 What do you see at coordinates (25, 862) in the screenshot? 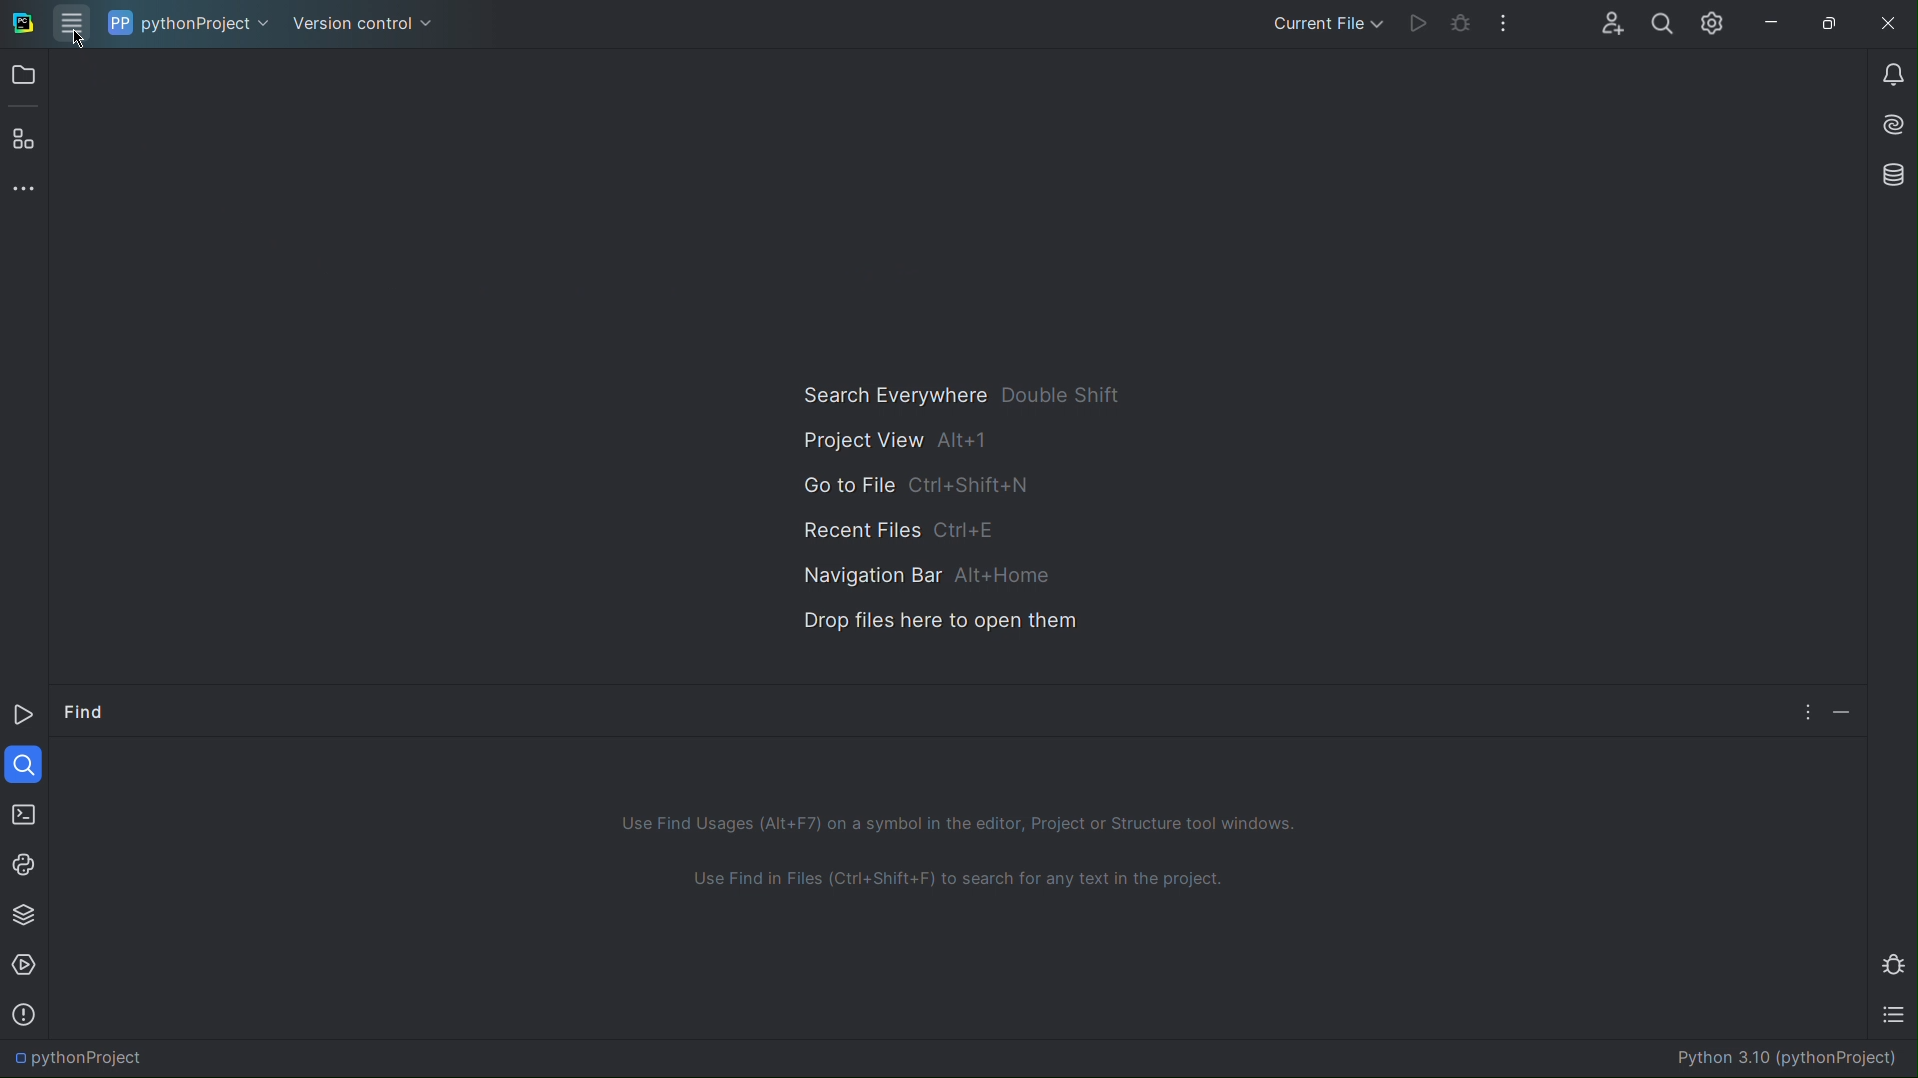
I see `Python Console` at bounding box center [25, 862].